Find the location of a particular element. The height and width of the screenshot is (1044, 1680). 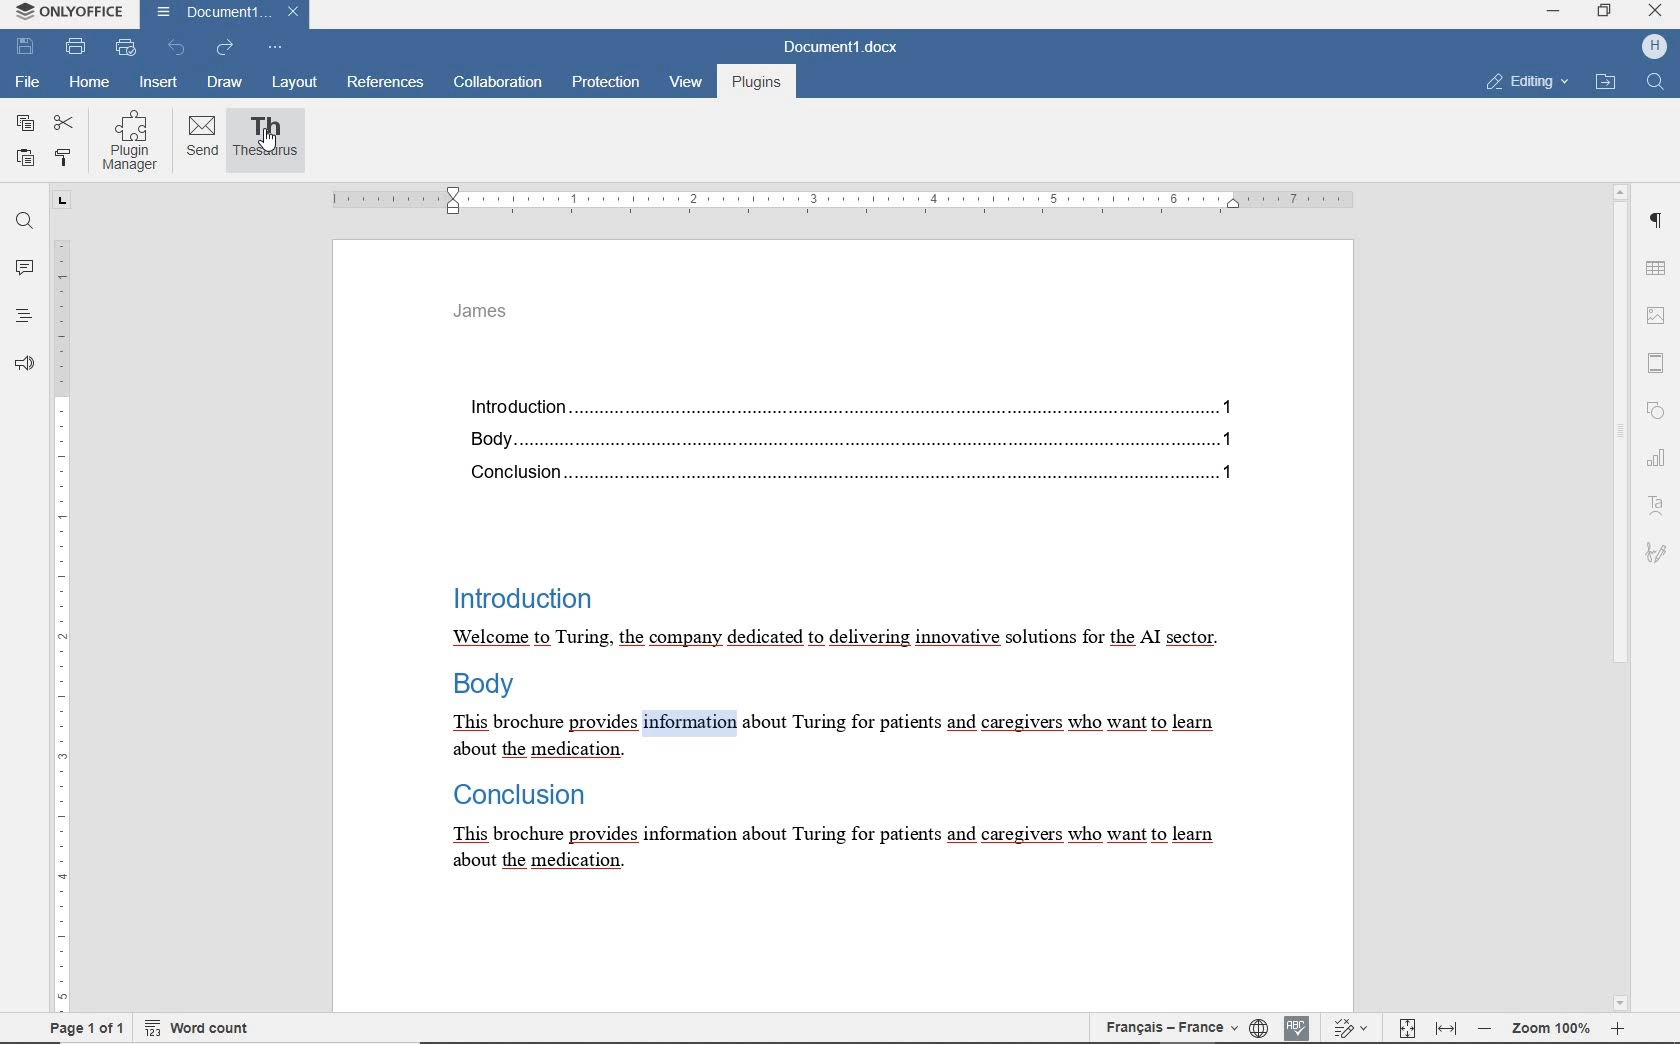

DOCUMENT NAME is located at coordinates (849, 48).